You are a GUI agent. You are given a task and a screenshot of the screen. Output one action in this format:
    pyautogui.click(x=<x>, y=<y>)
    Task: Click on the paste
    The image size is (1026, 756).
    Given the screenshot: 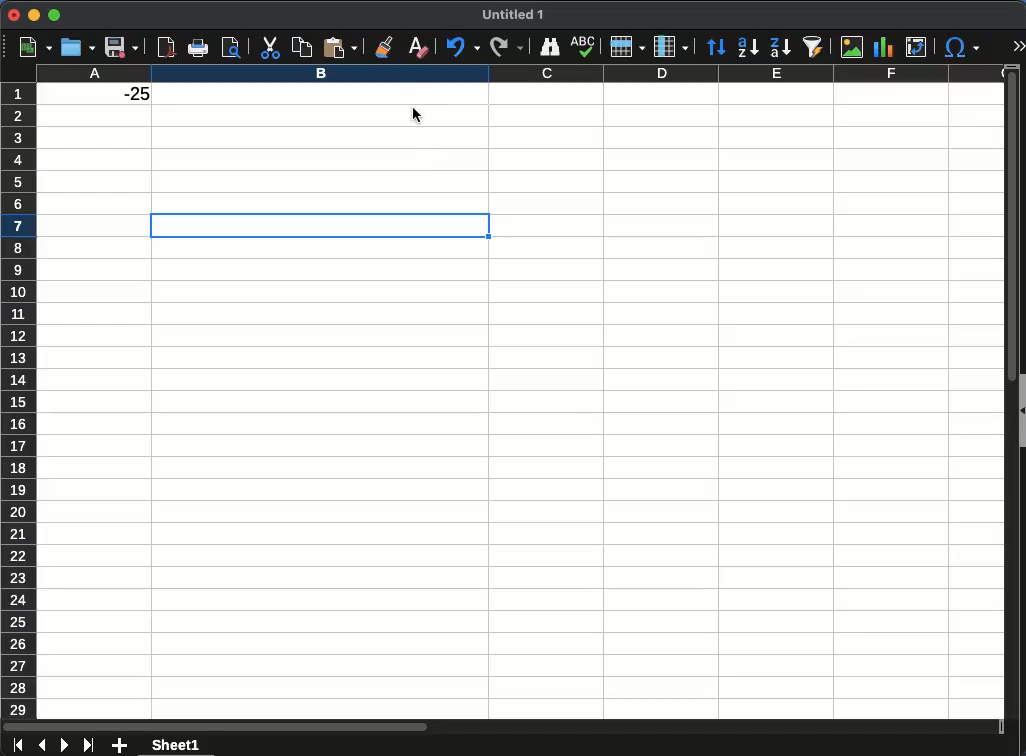 What is the action you would take?
    pyautogui.click(x=339, y=46)
    